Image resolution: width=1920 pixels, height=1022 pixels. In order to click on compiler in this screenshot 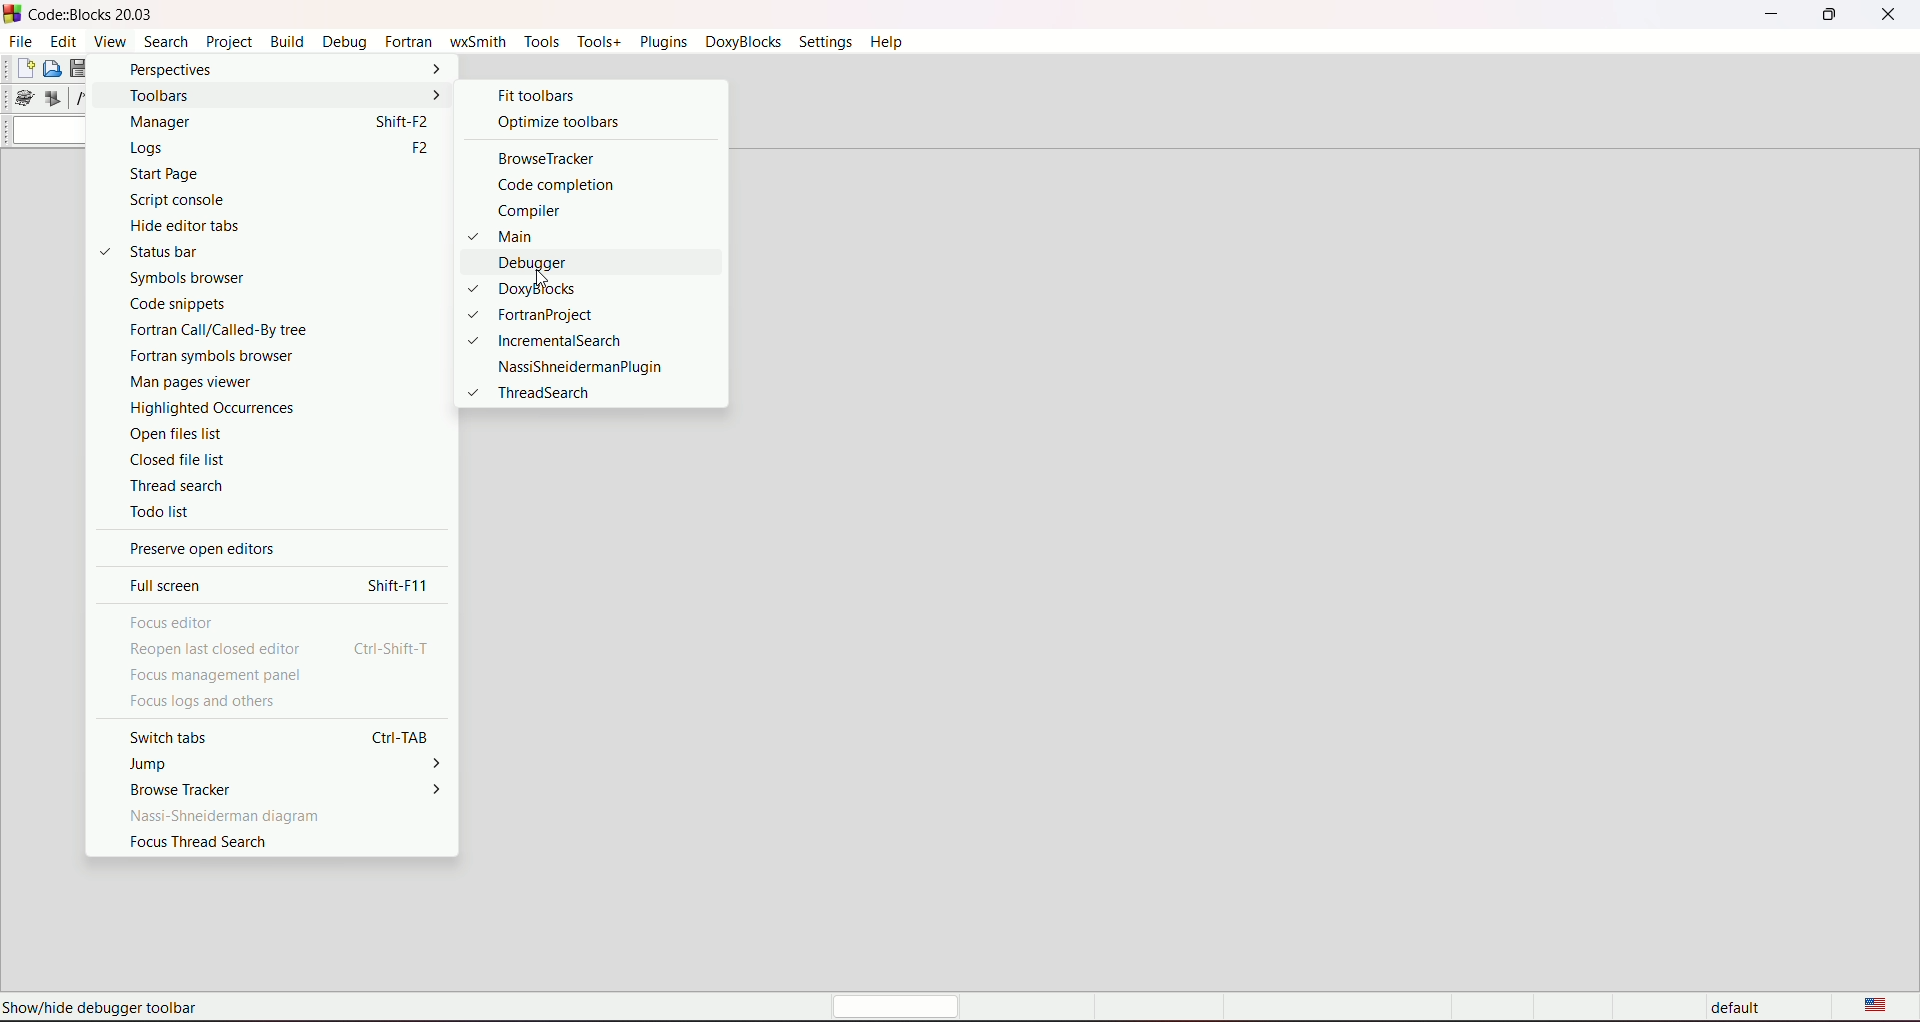, I will do `click(553, 210)`.